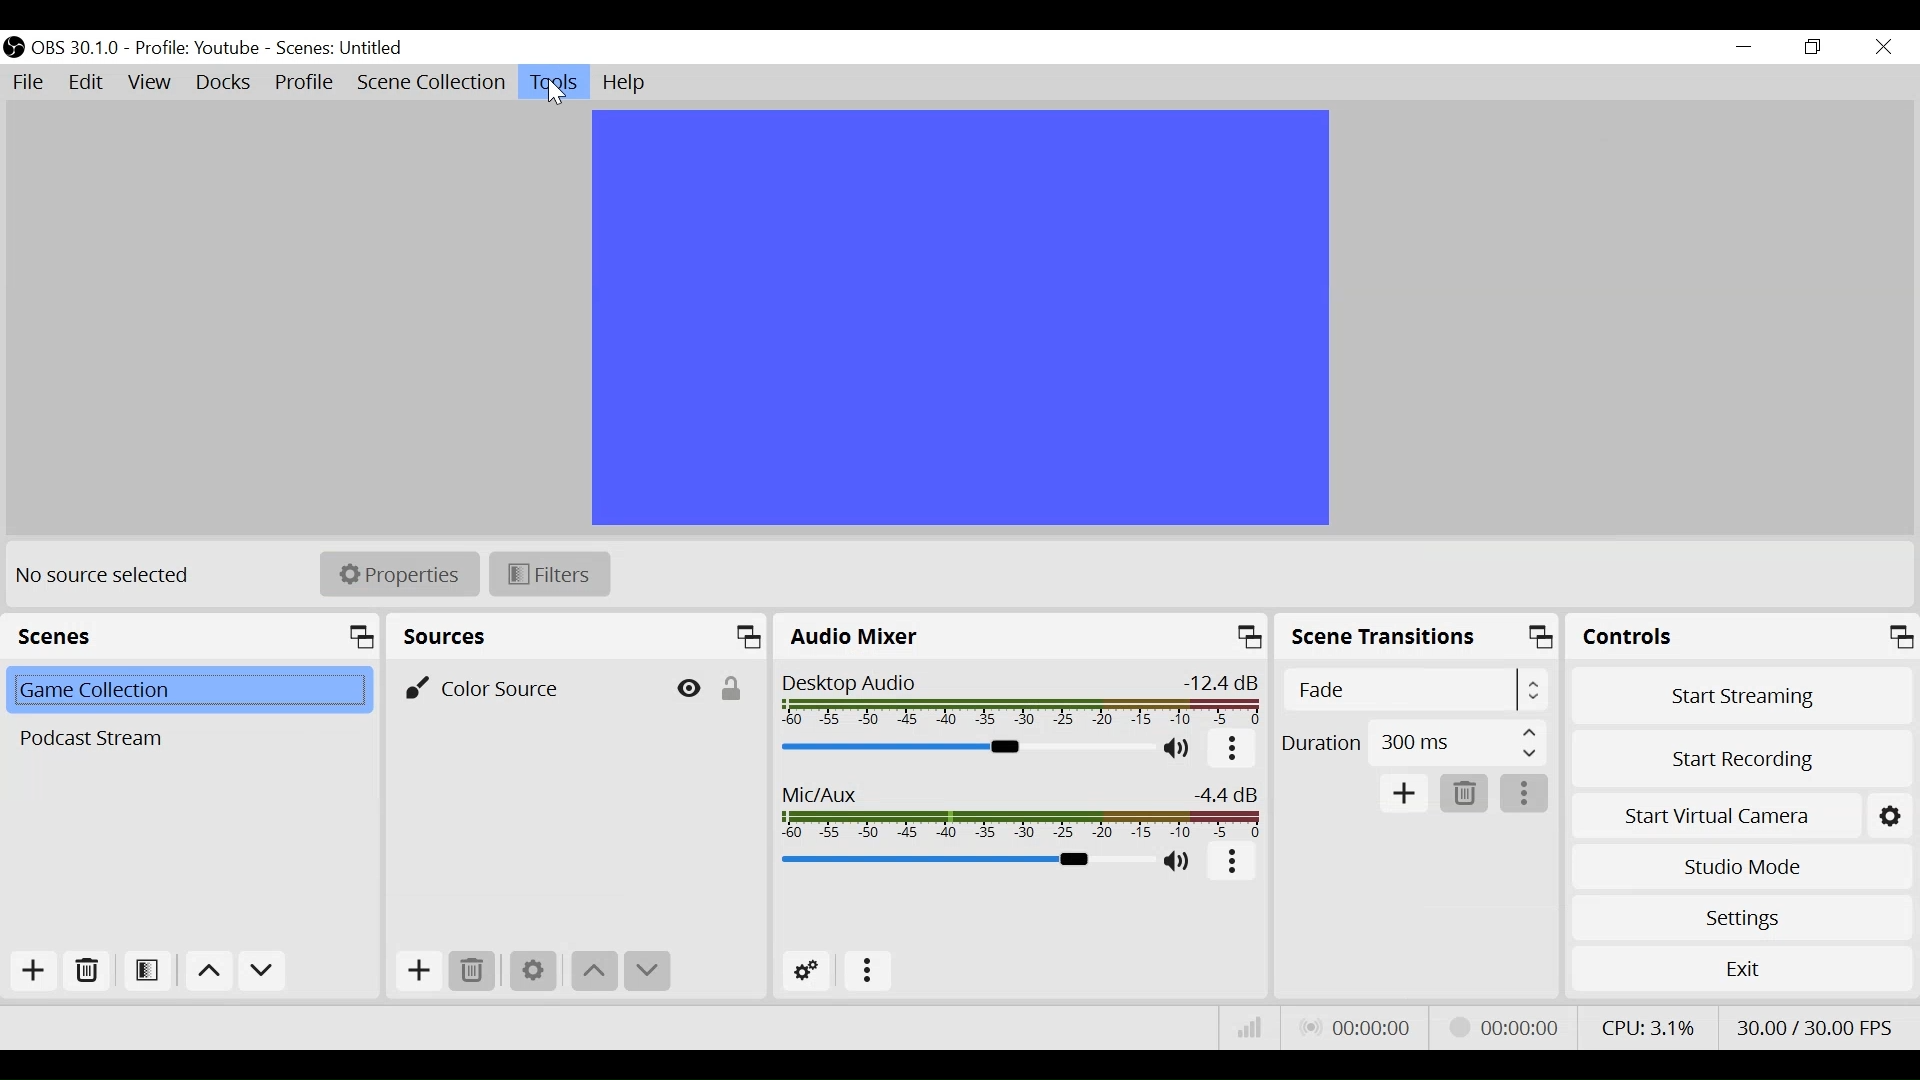 Image resolution: width=1920 pixels, height=1080 pixels. What do you see at coordinates (1251, 1028) in the screenshot?
I see `Bitrate` at bounding box center [1251, 1028].